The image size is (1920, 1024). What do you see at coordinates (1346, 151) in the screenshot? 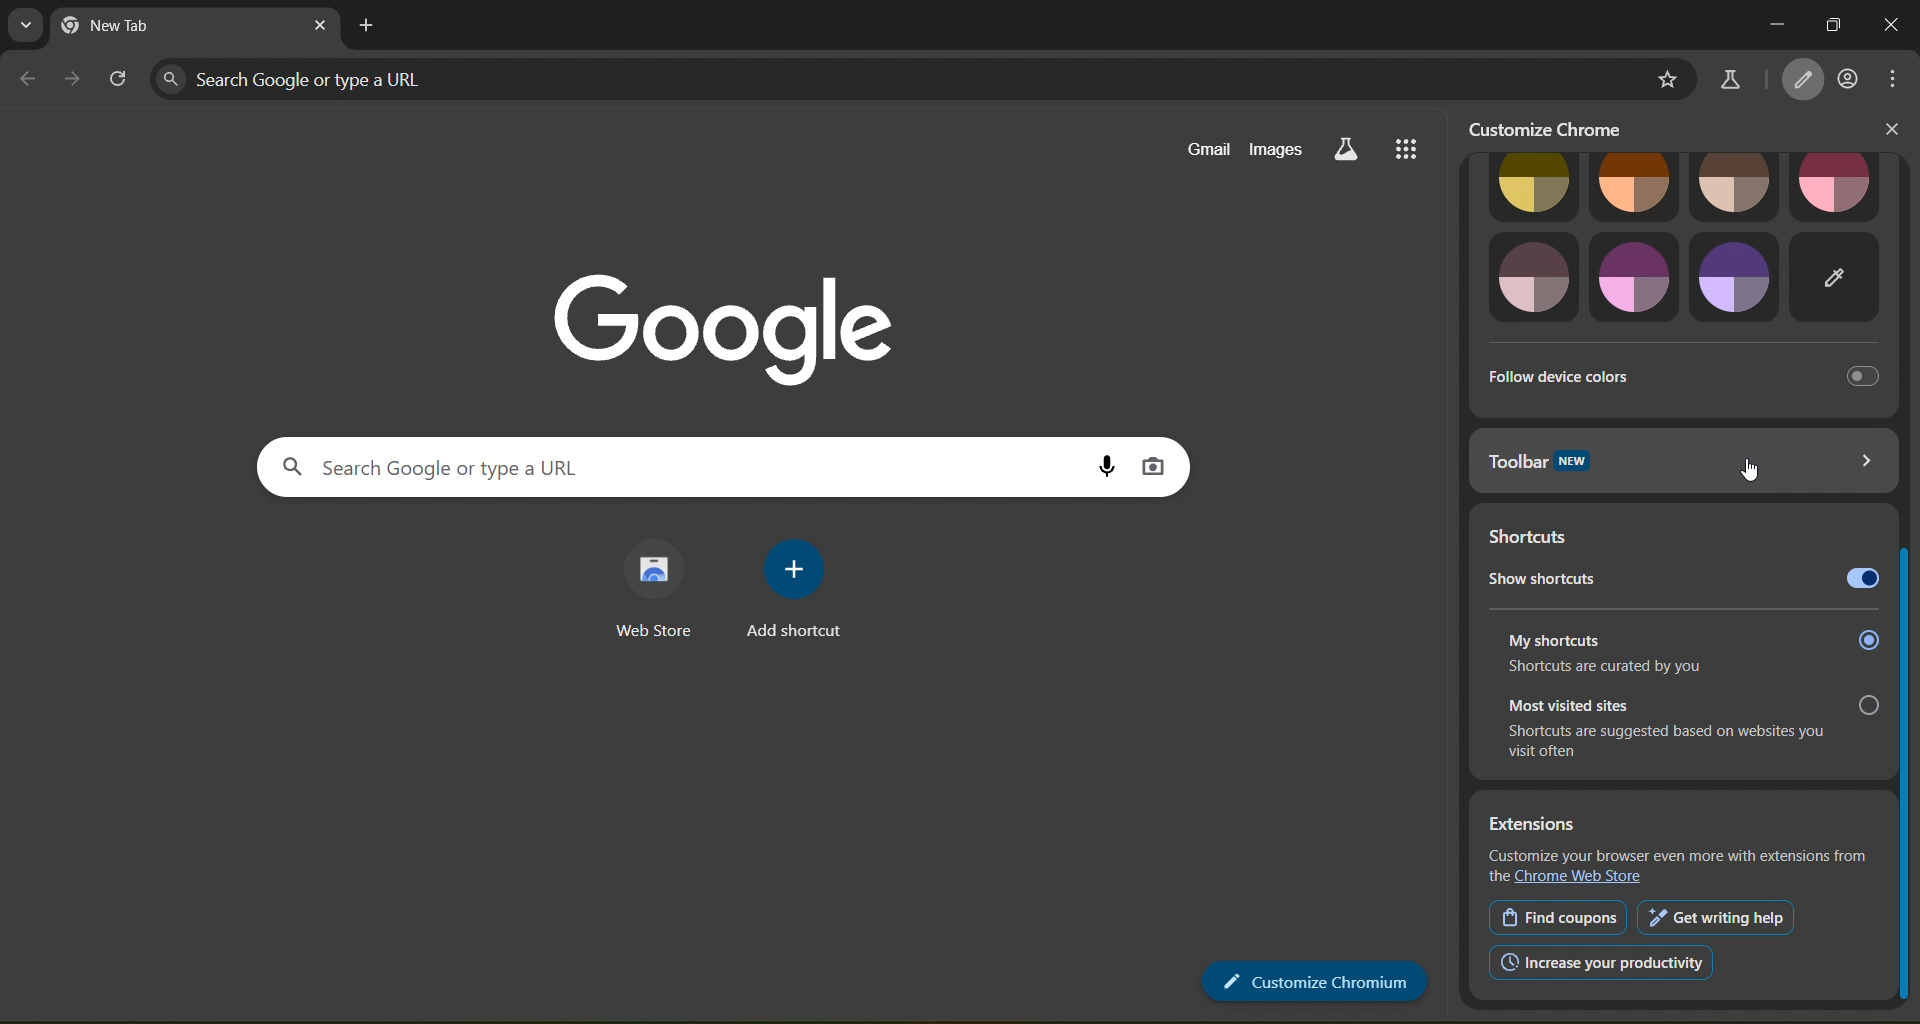
I see `search labs` at bounding box center [1346, 151].